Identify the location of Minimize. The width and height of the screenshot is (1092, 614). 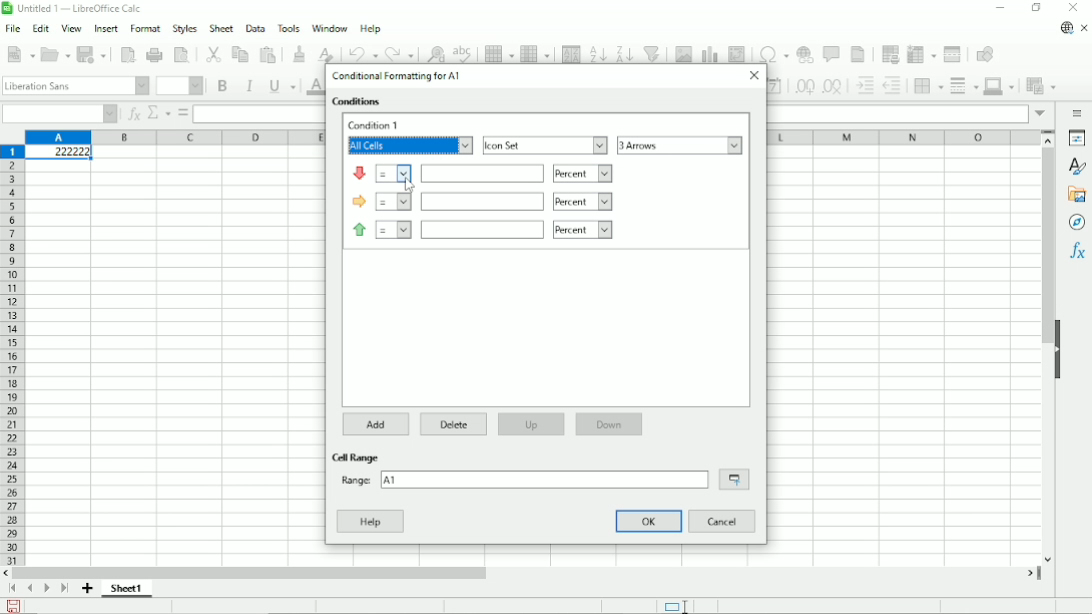
(1000, 10).